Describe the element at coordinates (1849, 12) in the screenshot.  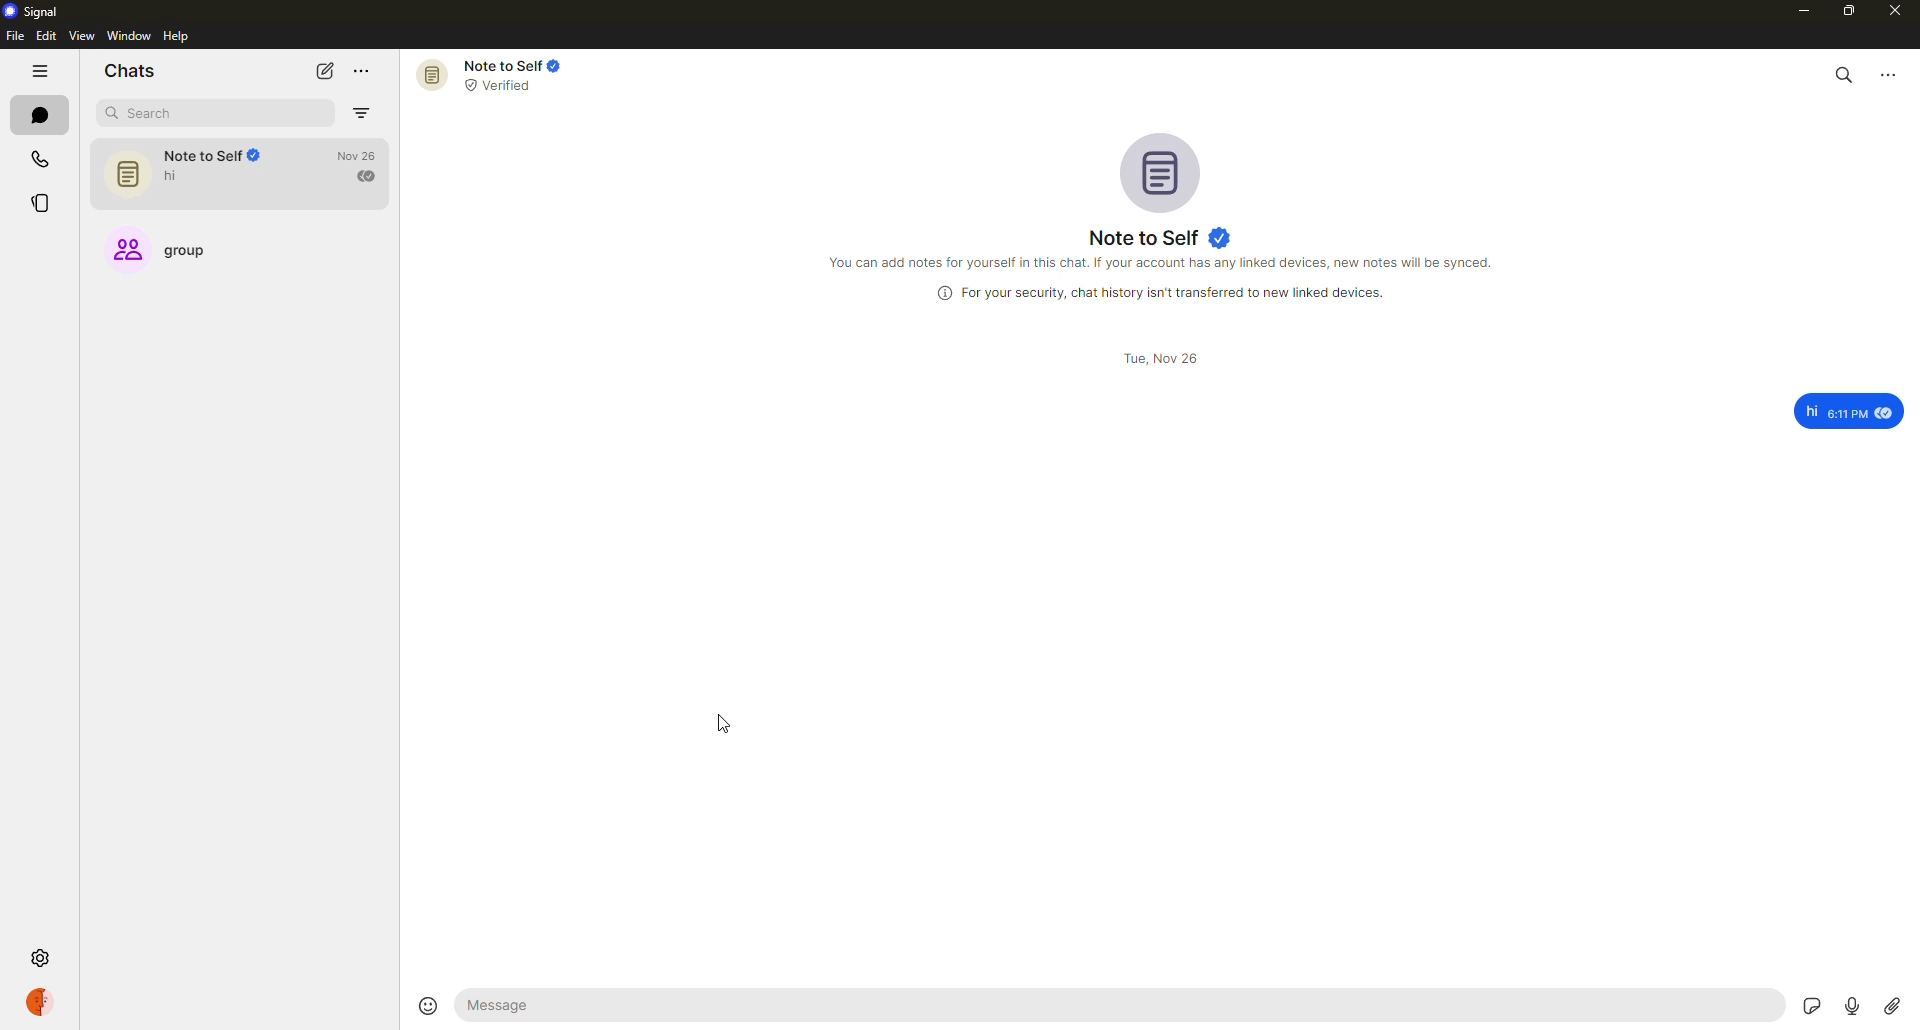
I see `maximize` at that location.